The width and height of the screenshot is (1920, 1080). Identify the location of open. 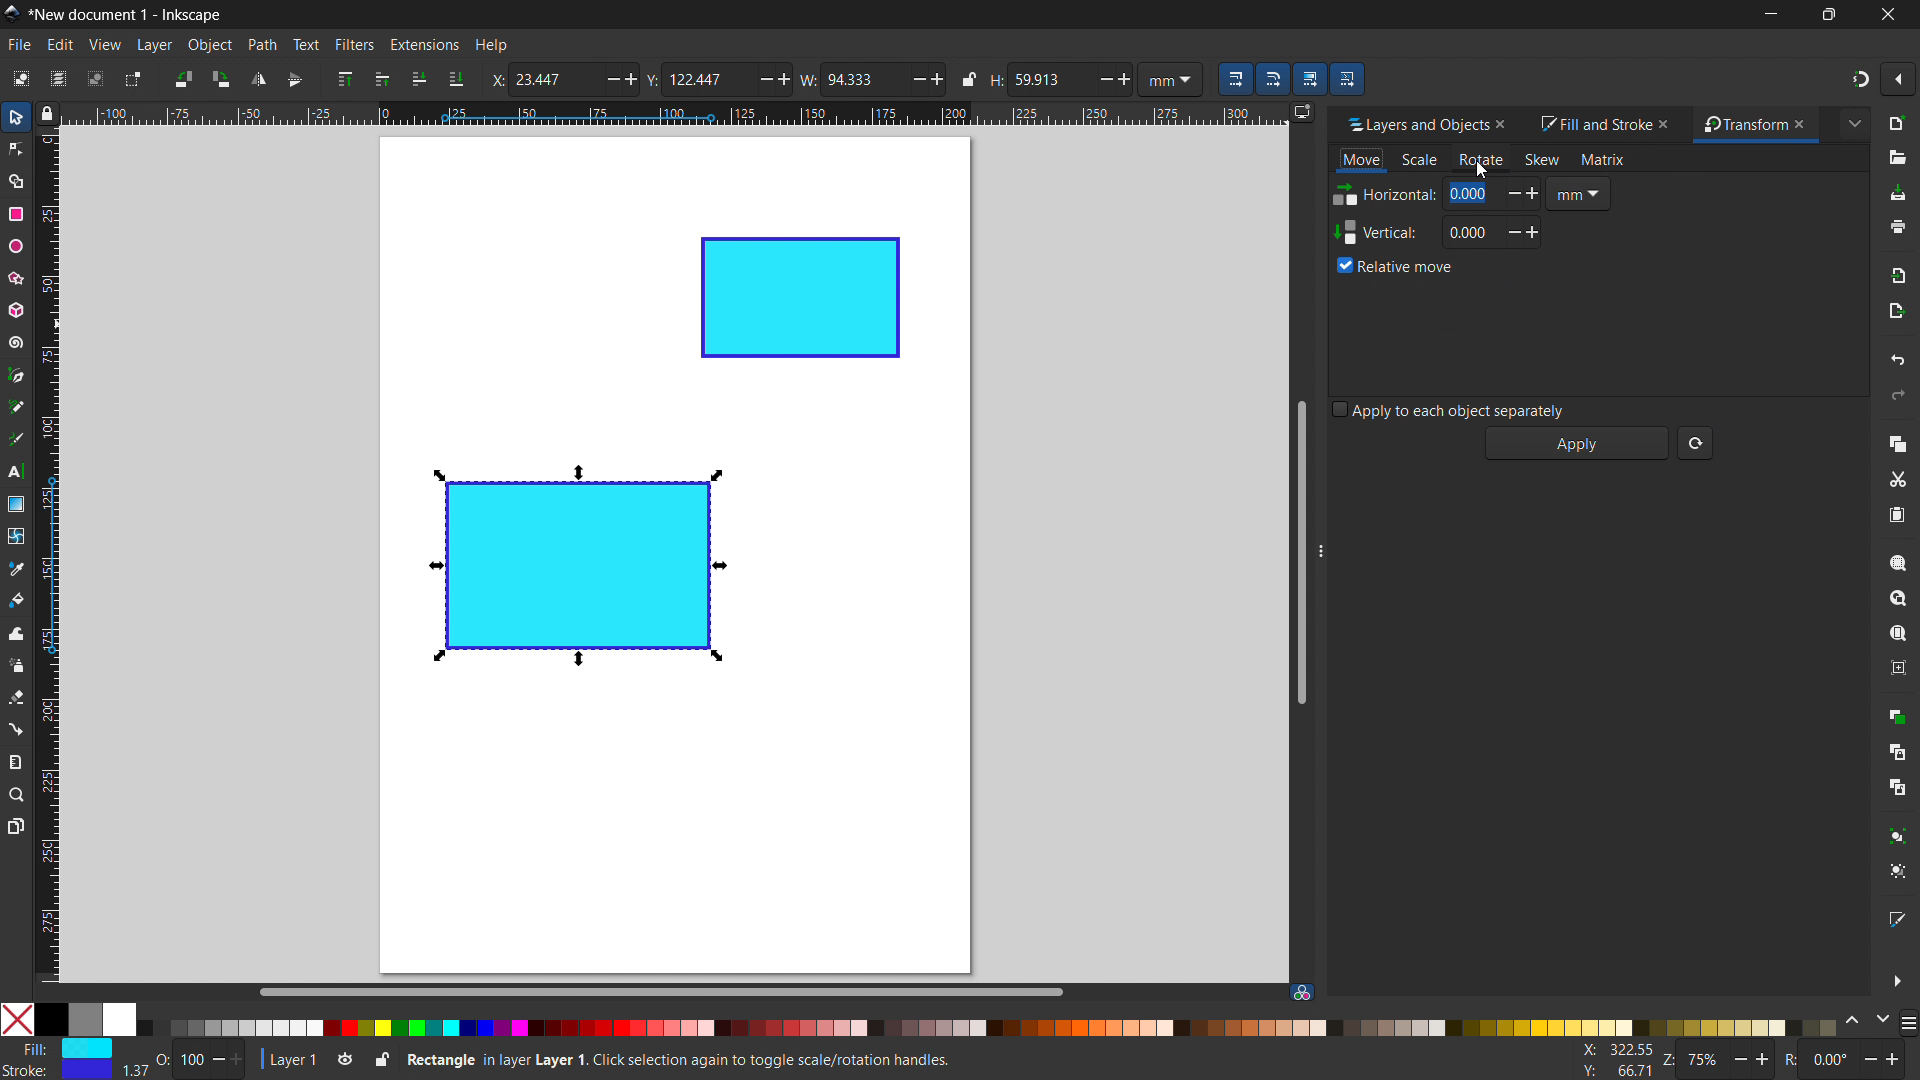
(1897, 158).